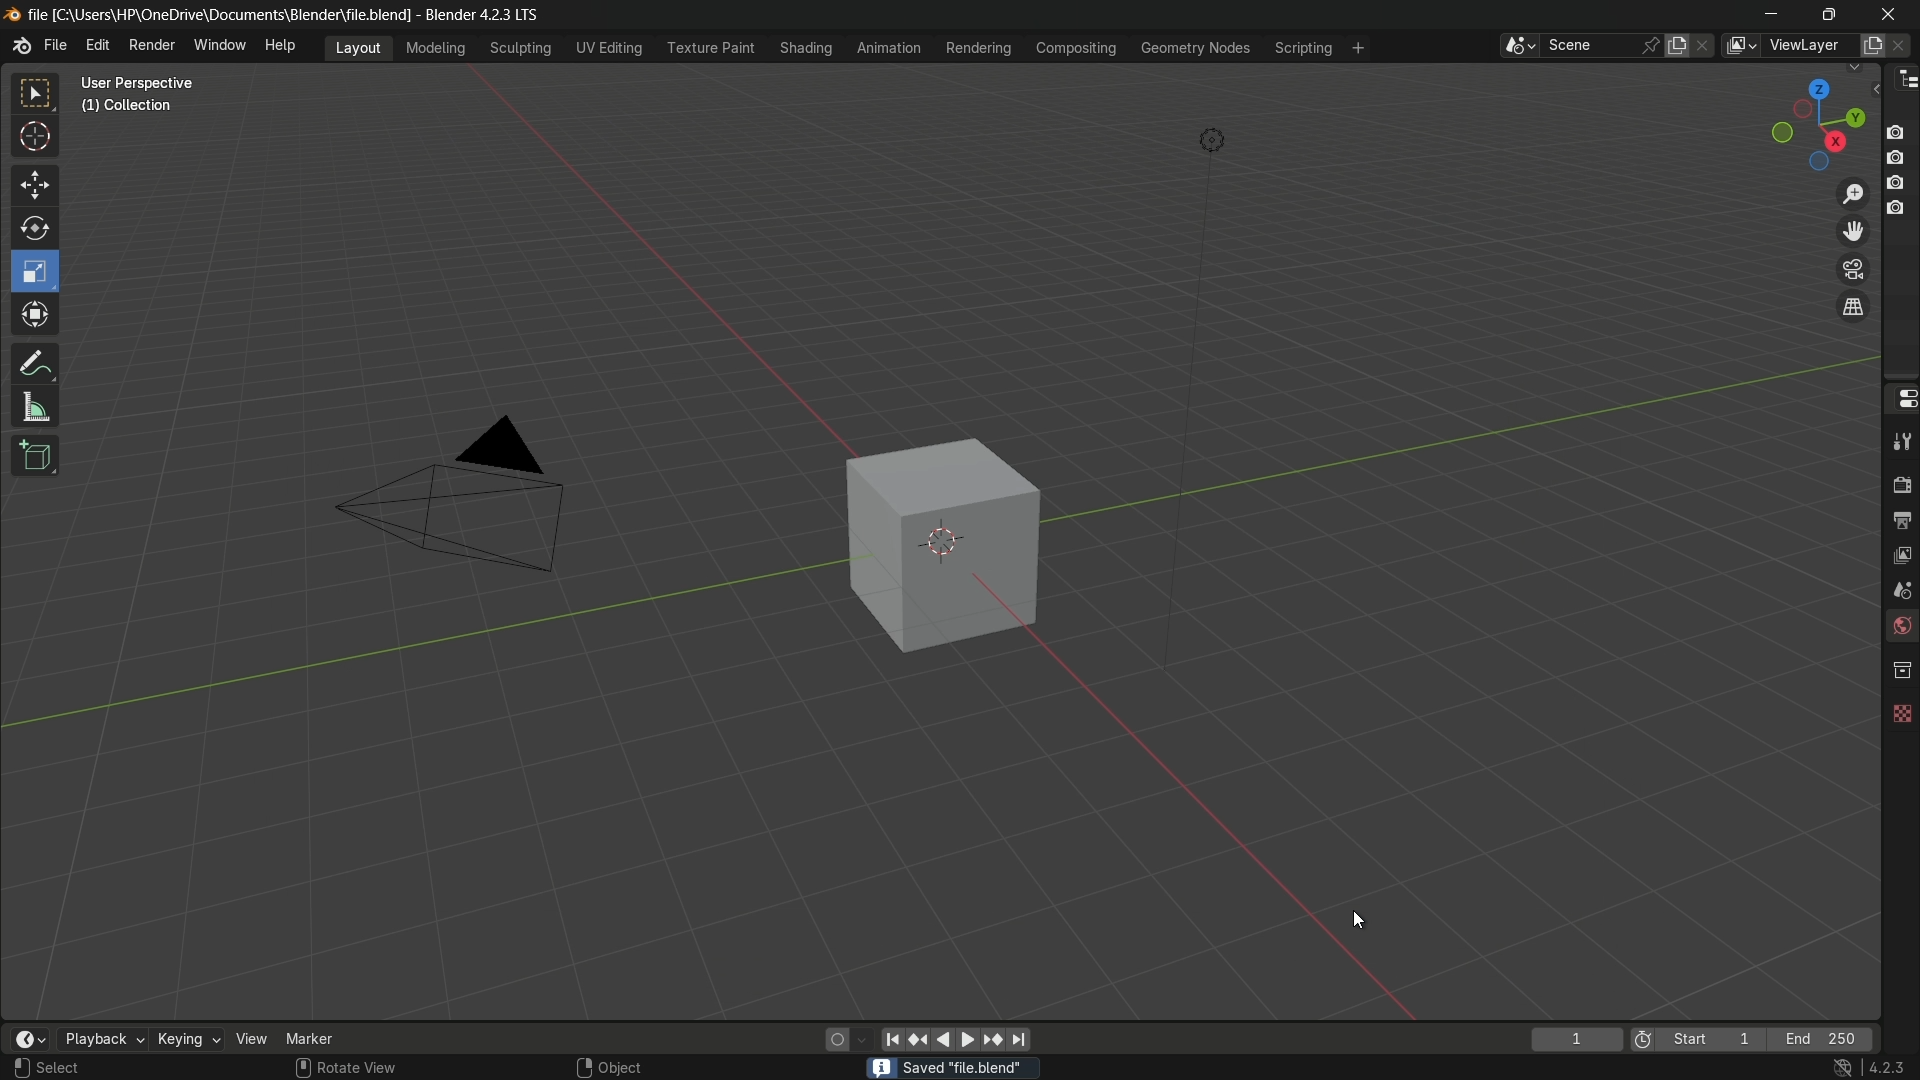 The width and height of the screenshot is (1920, 1080). What do you see at coordinates (36, 140) in the screenshot?
I see `cursor` at bounding box center [36, 140].